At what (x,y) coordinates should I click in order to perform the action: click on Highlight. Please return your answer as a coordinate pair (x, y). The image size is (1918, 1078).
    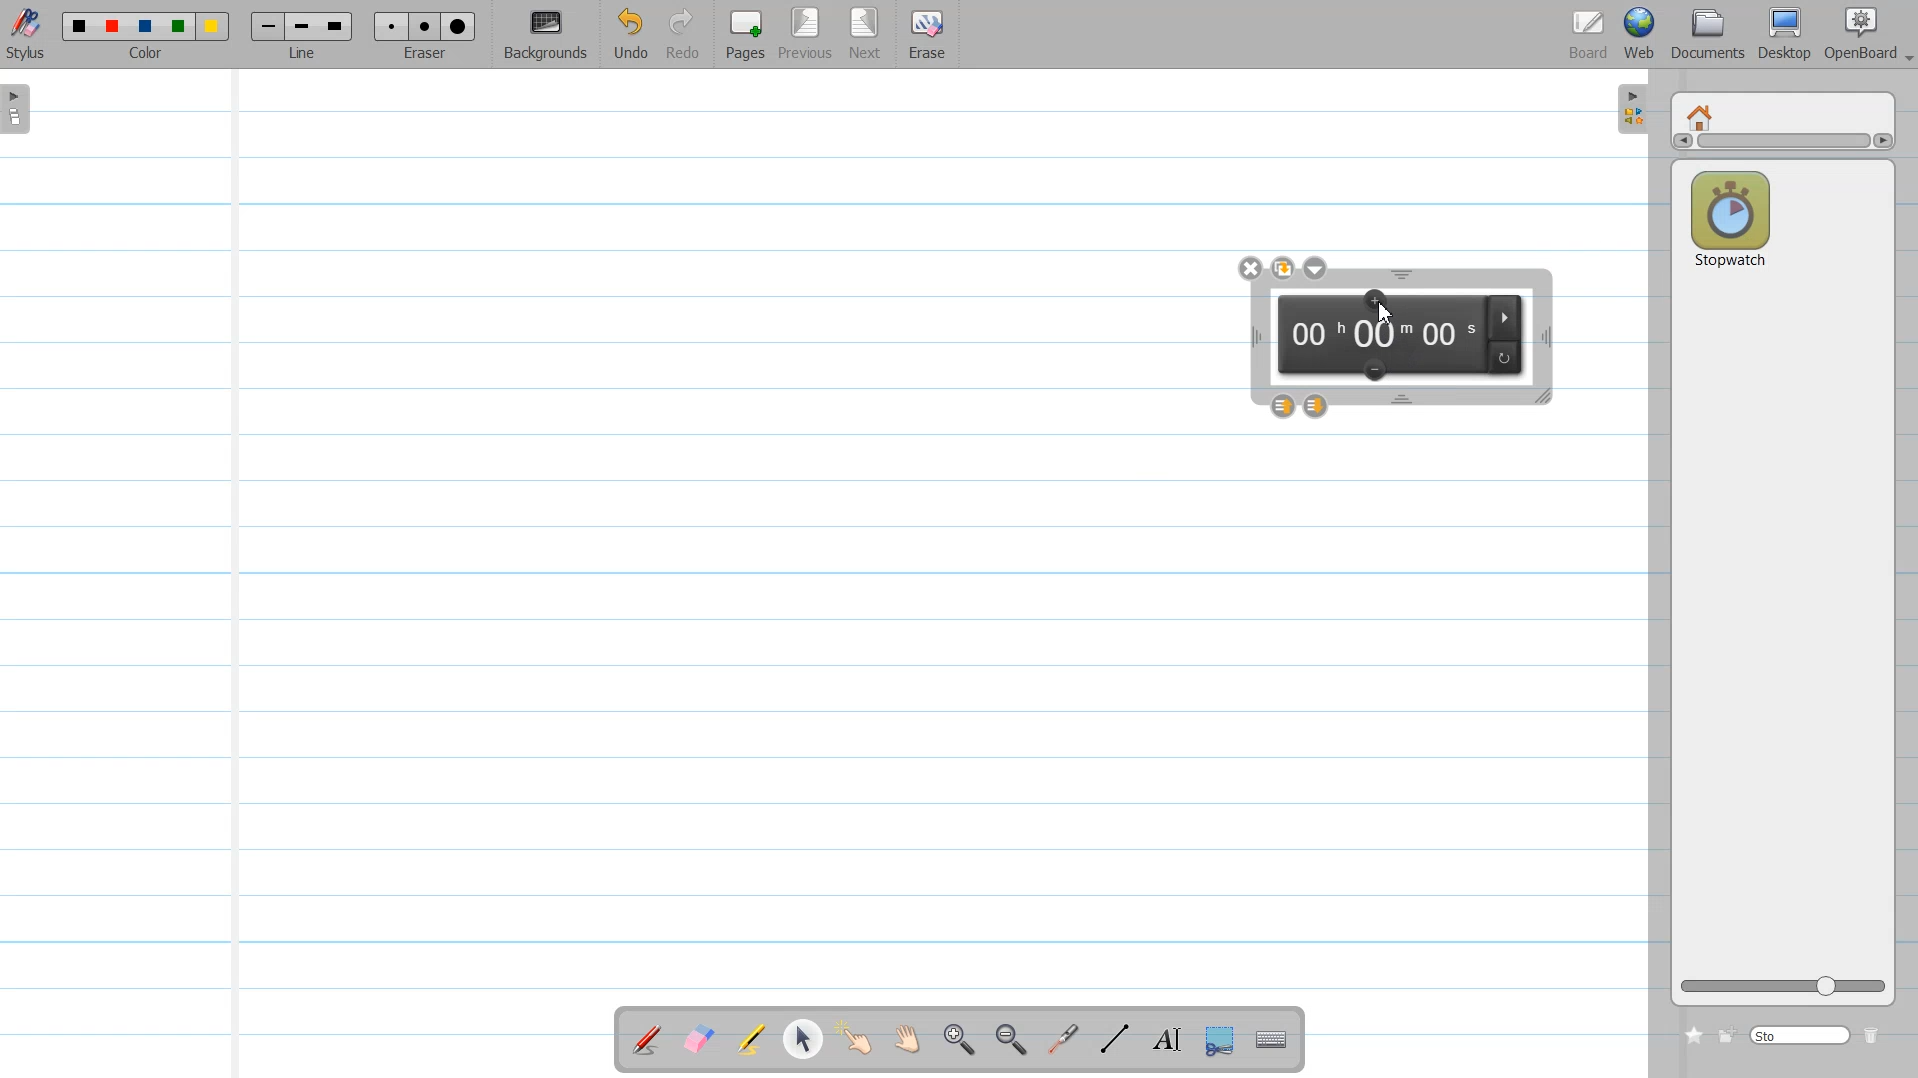
    Looking at the image, I should click on (751, 1039).